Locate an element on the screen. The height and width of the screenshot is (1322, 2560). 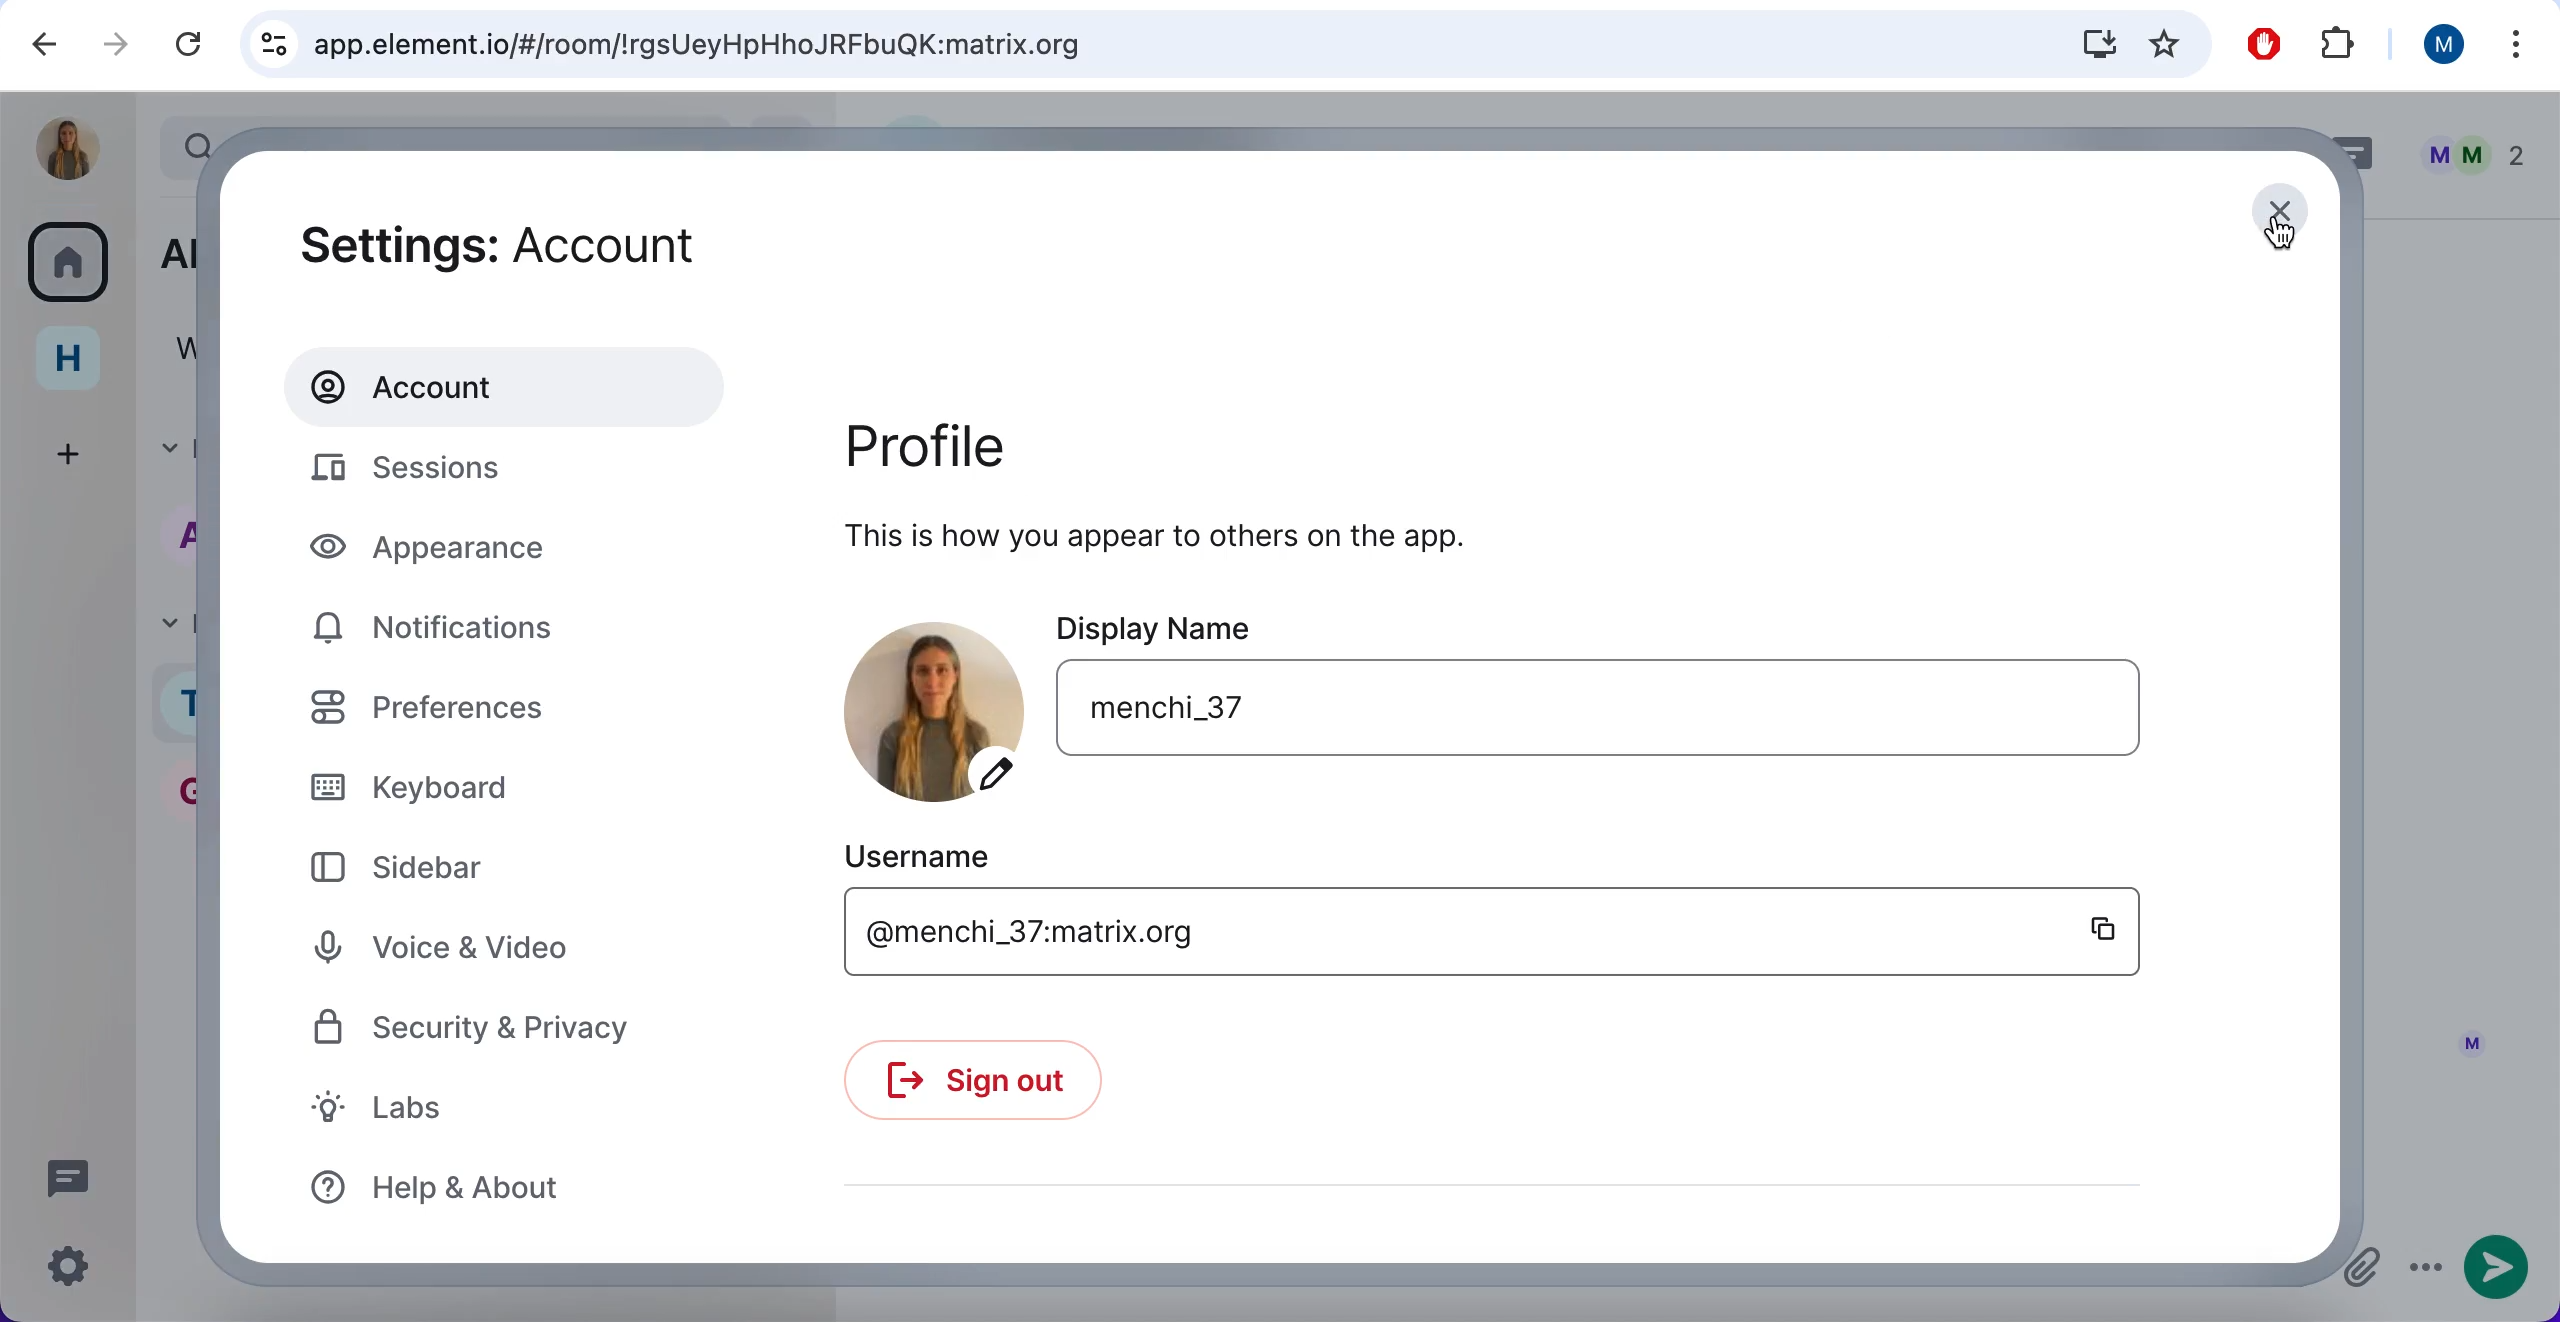
home is located at coordinates (66, 363).